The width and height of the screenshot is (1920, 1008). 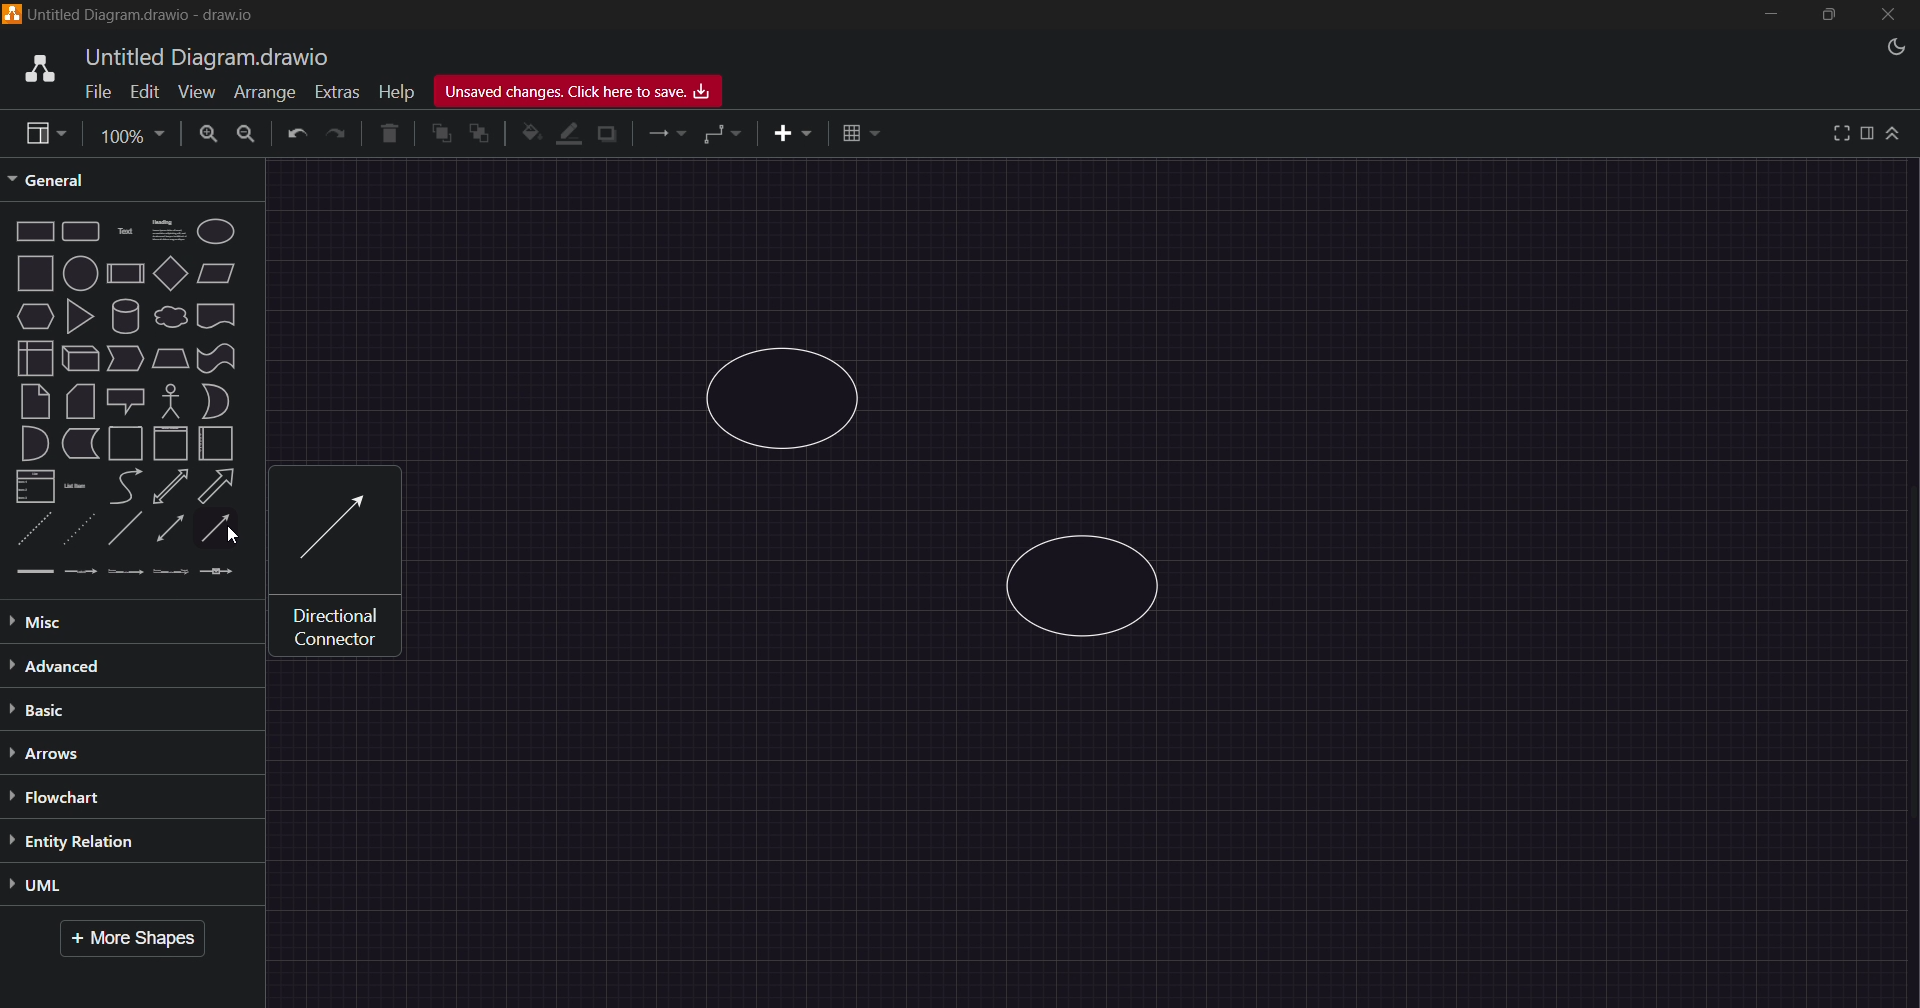 What do you see at coordinates (1094, 586) in the screenshot?
I see `Circle 2` at bounding box center [1094, 586].